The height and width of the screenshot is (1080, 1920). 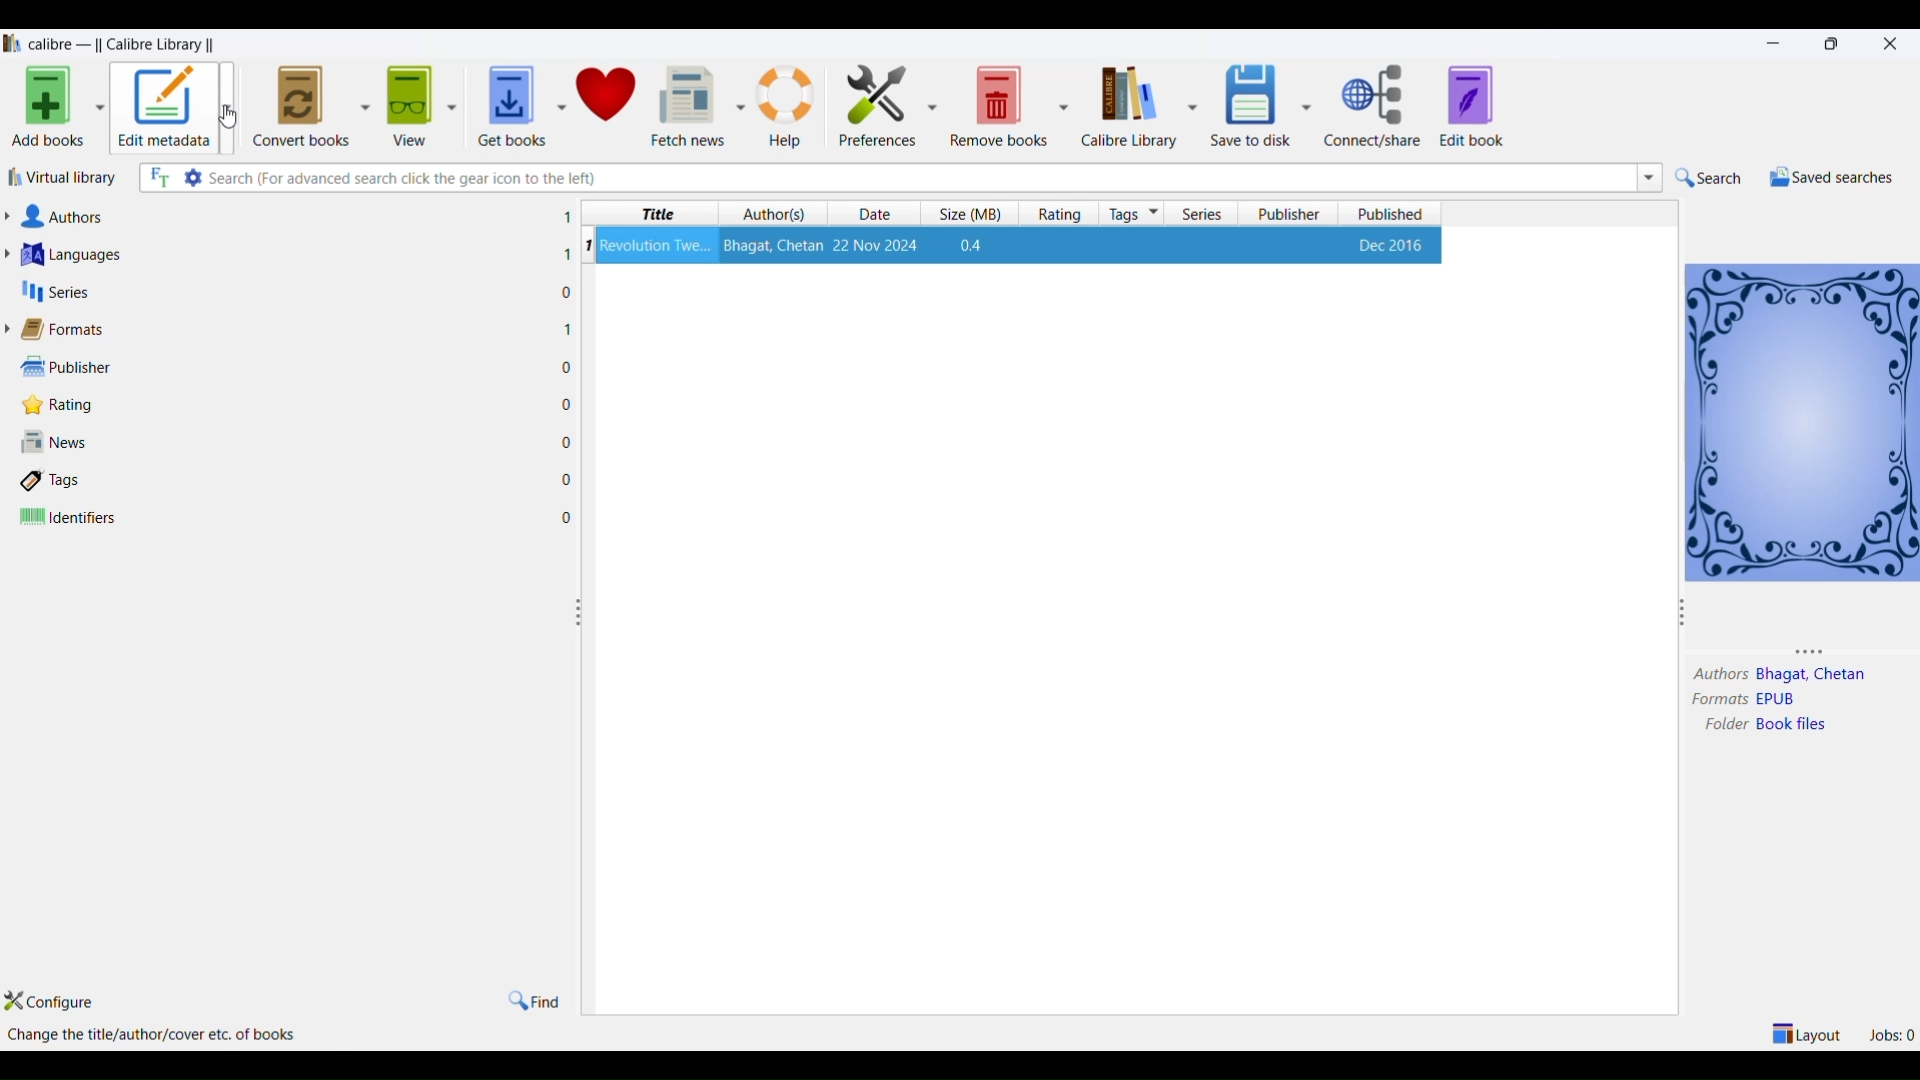 What do you see at coordinates (74, 331) in the screenshot?
I see `formats and number of formats` at bounding box center [74, 331].